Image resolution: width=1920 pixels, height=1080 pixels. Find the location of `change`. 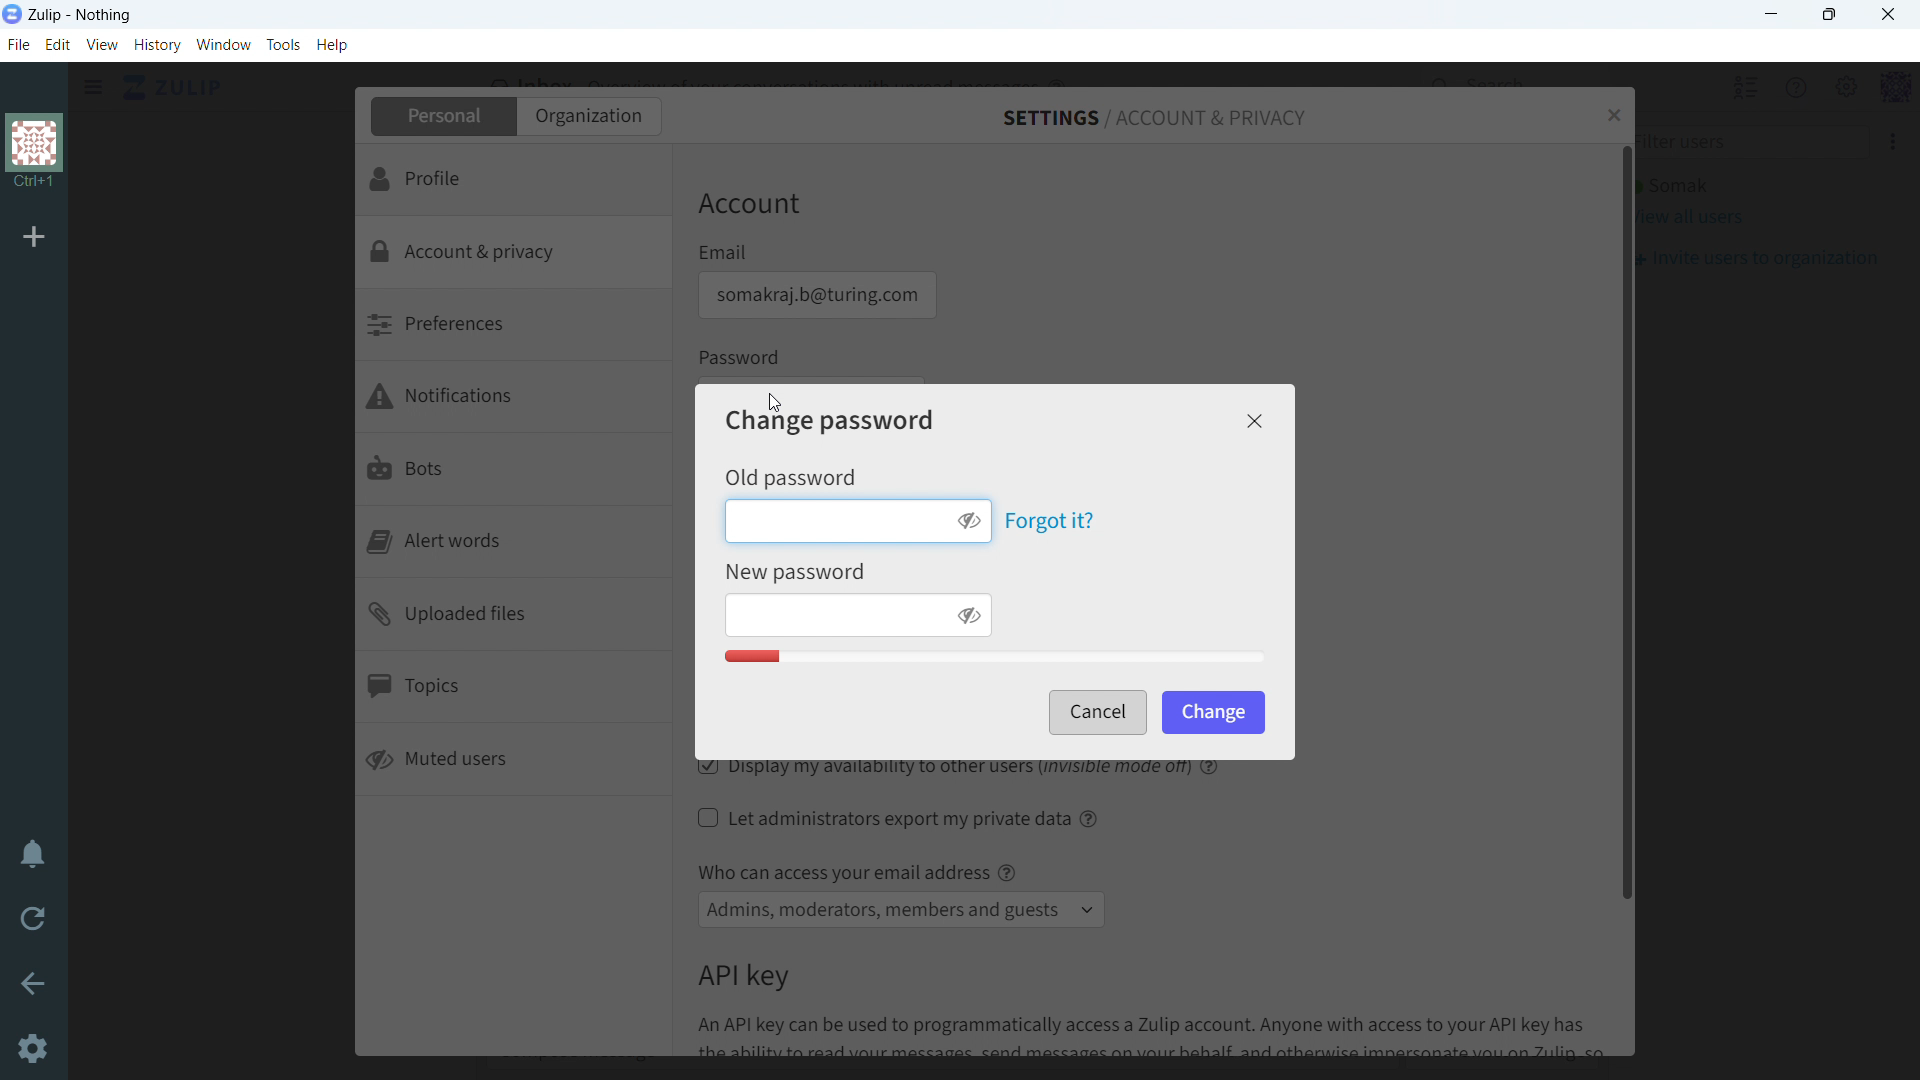

change is located at coordinates (1212, 710).